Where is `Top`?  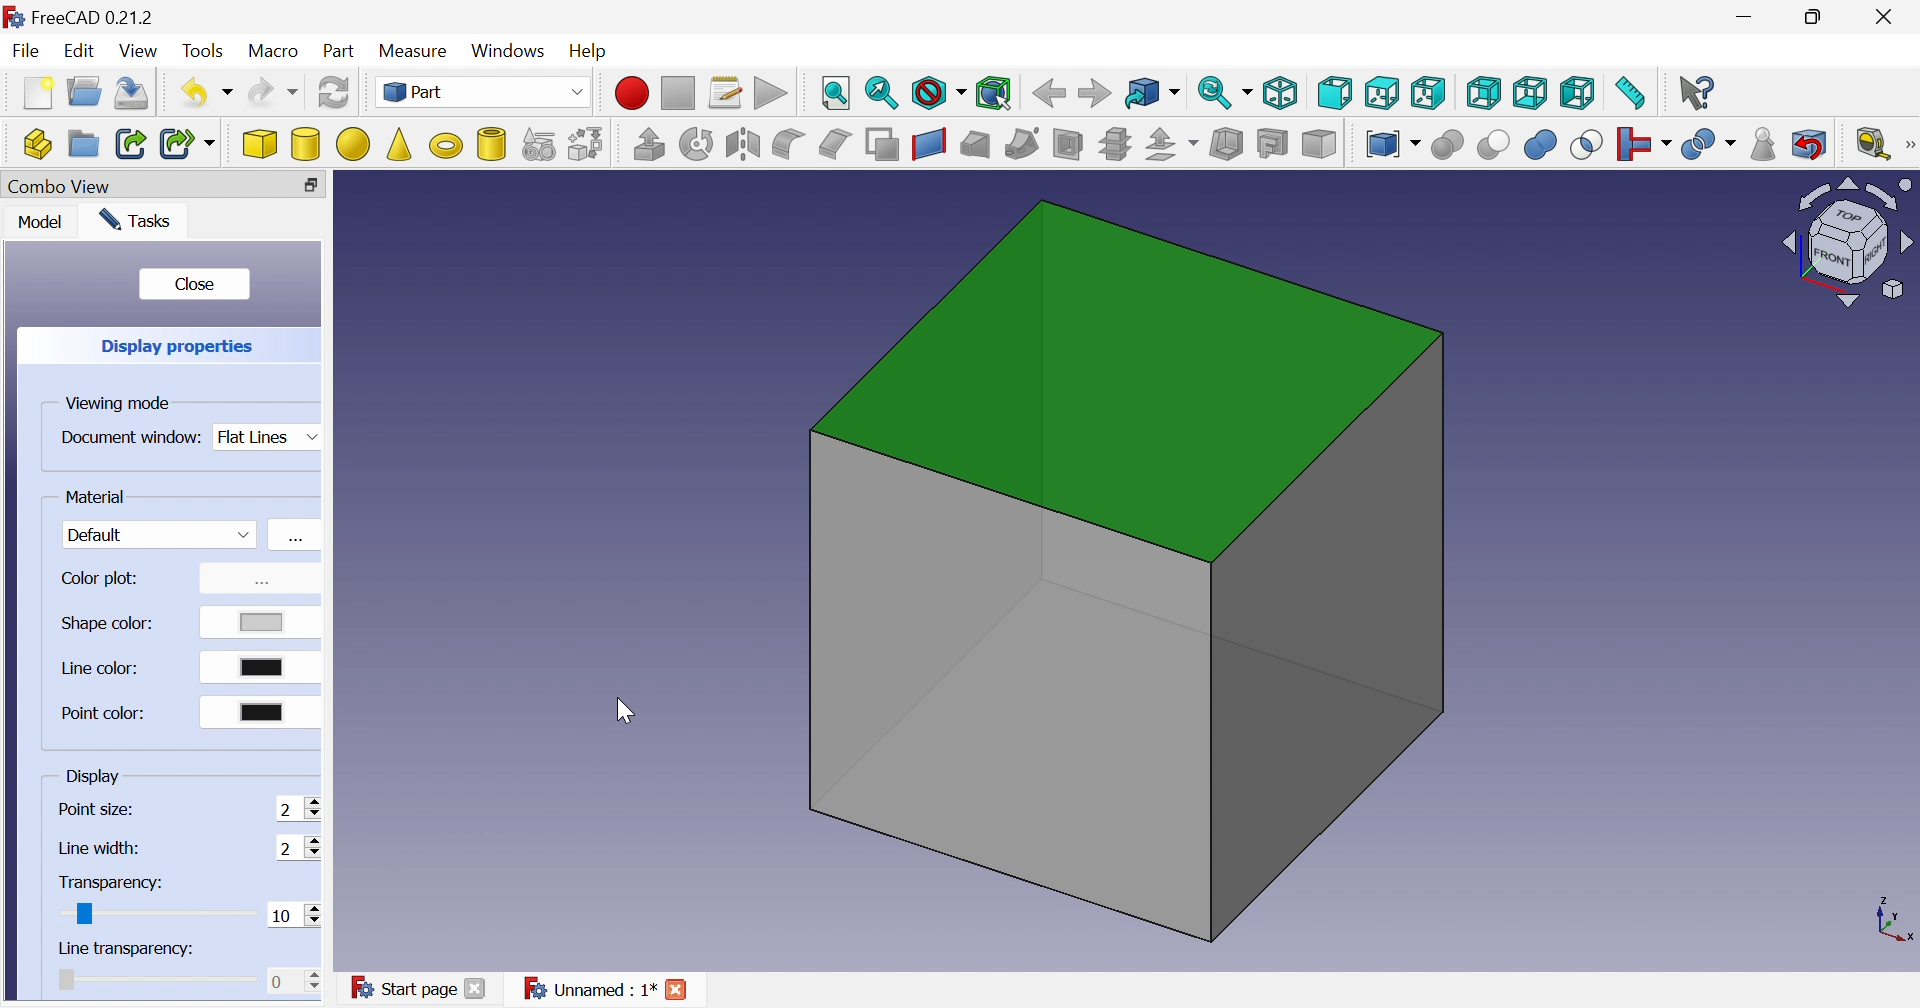 Top is located at coordinates (1381, 92).